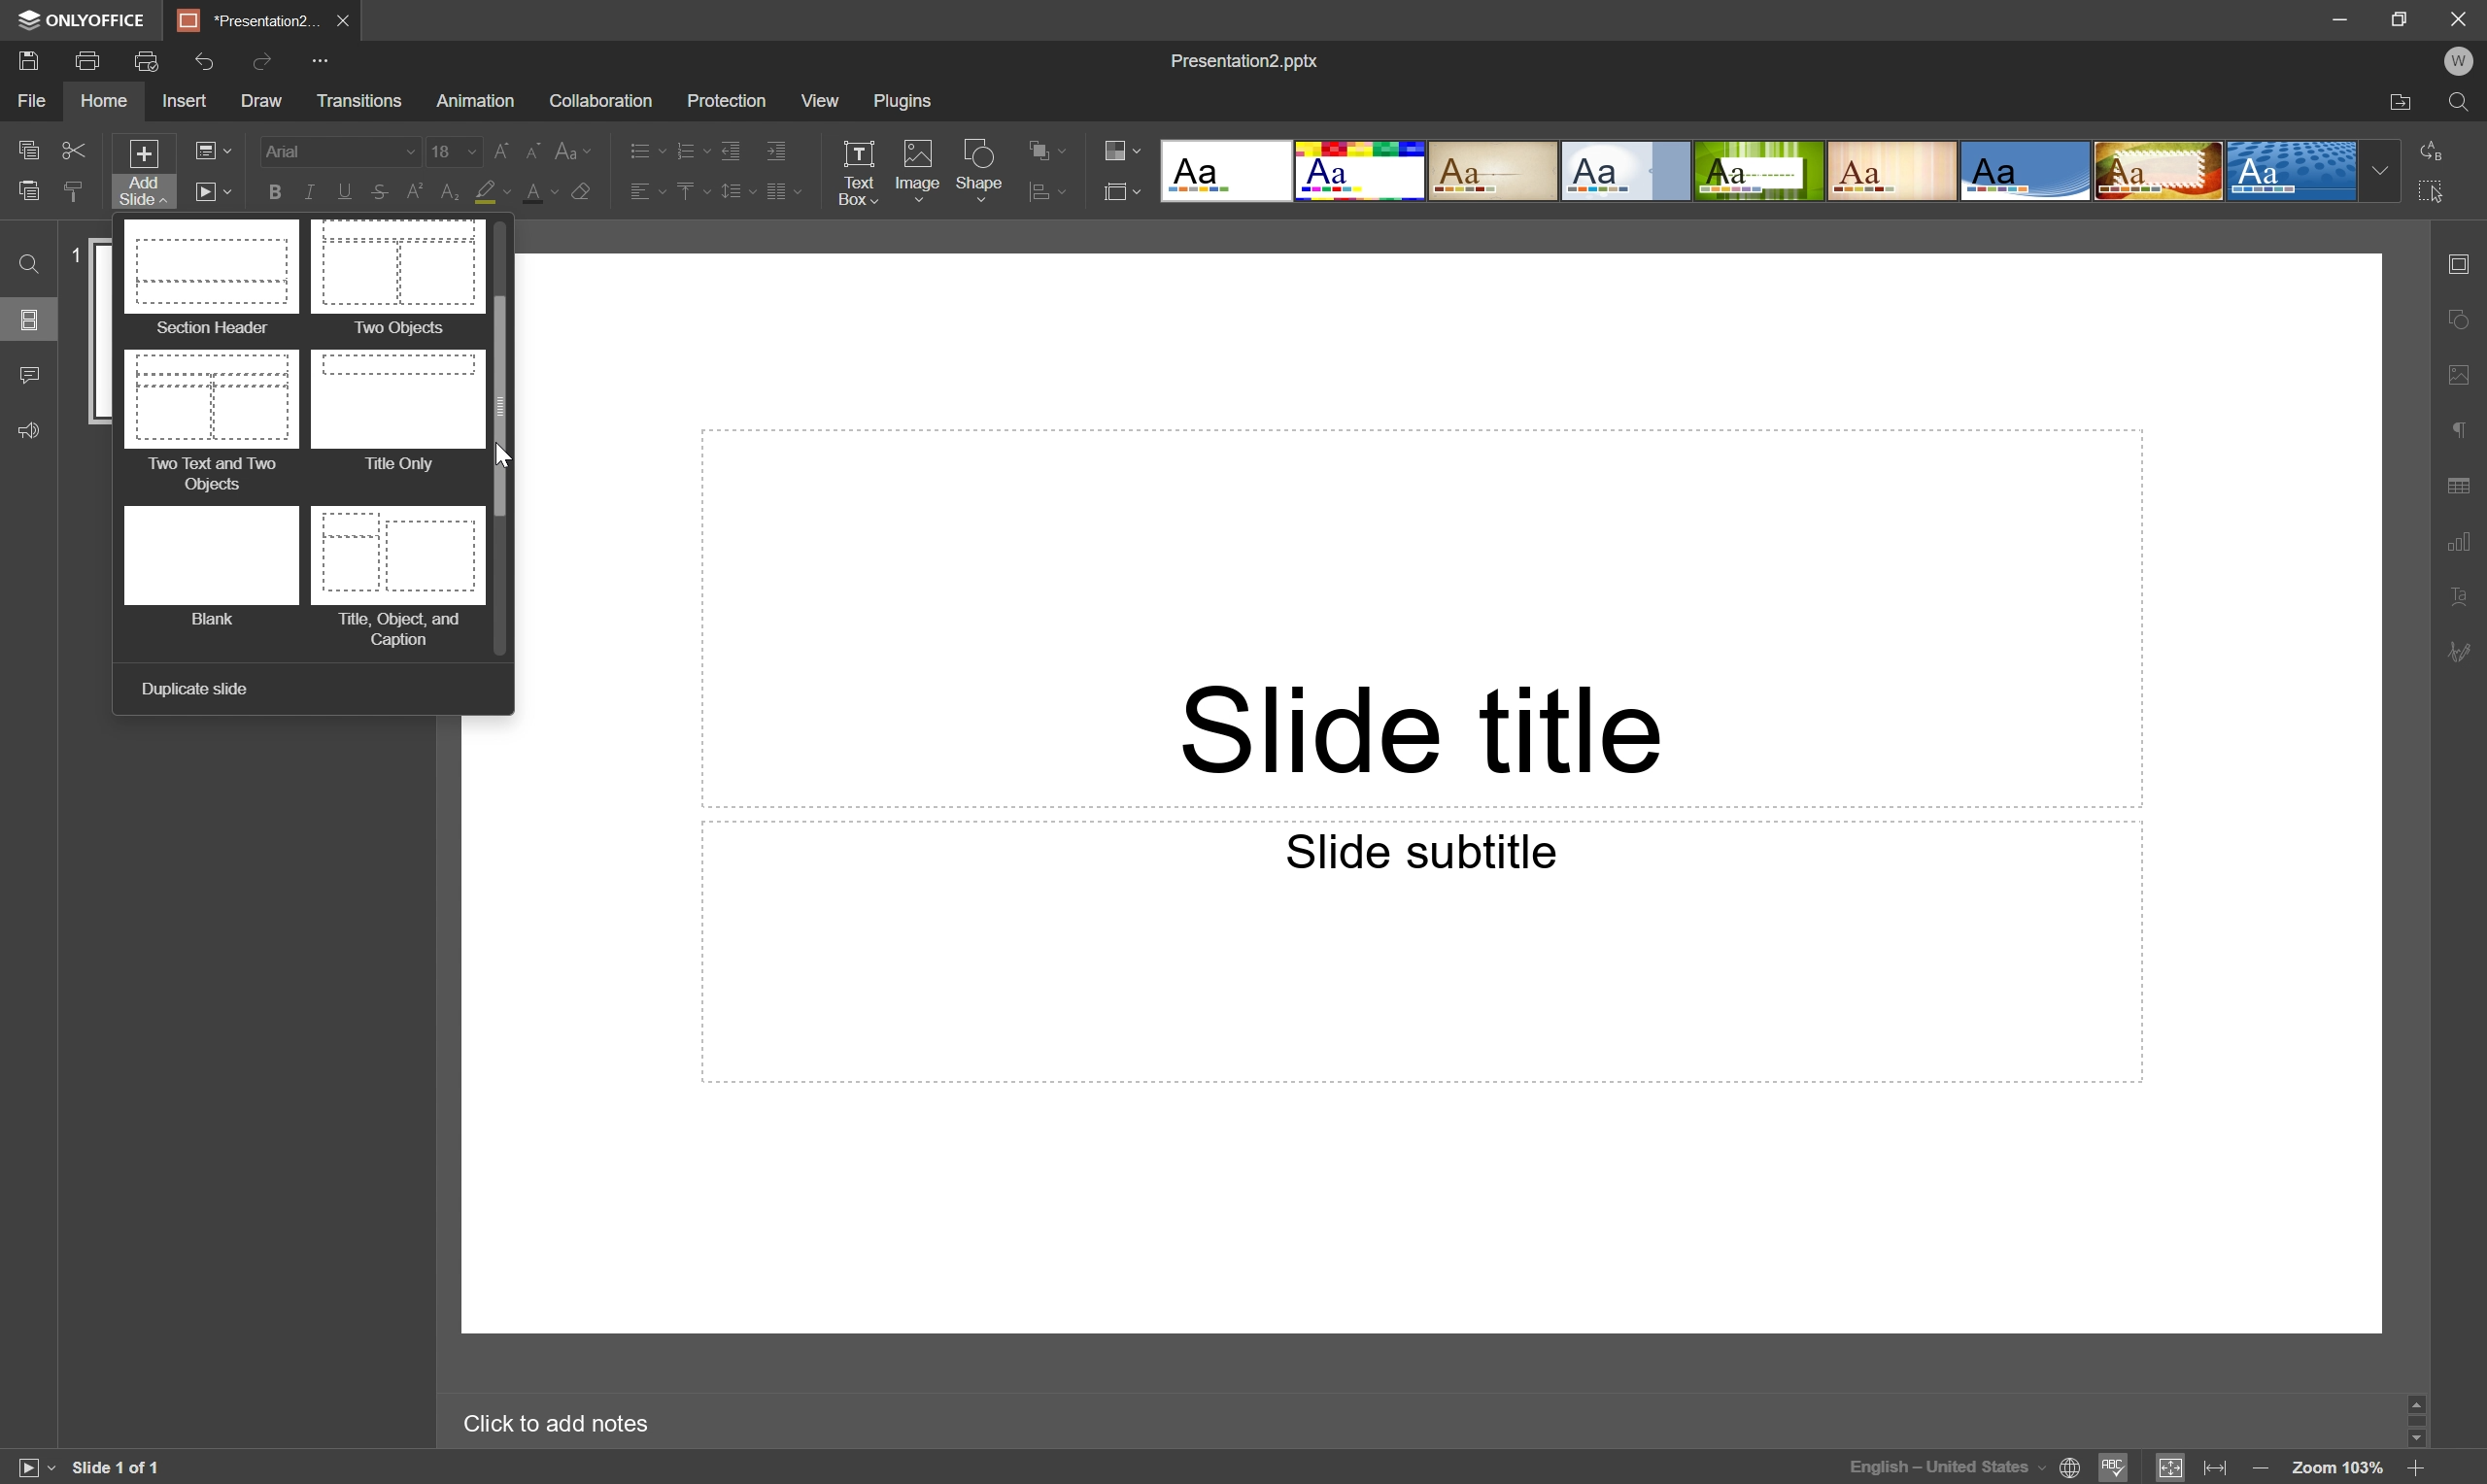  Describe the element at coordinates (337, 151) in the screenshot. I see `Font` at that location.